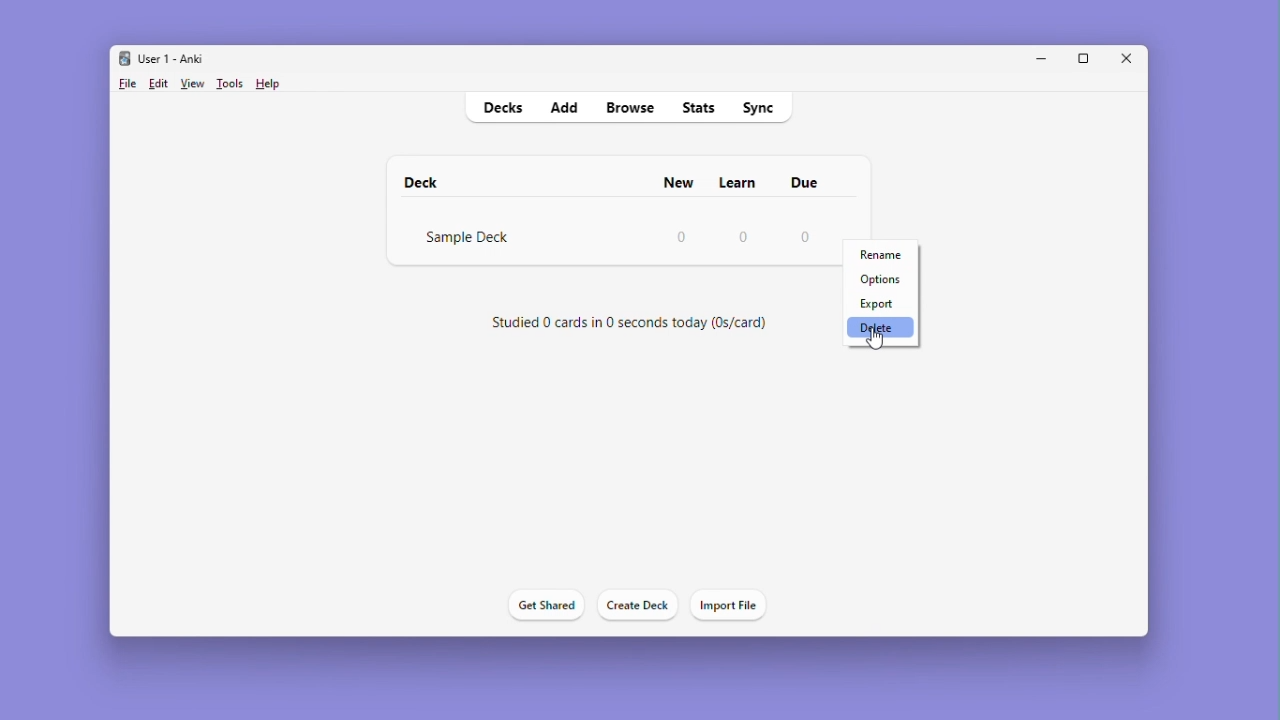  I want to click on Create deck, so click(633, 606).